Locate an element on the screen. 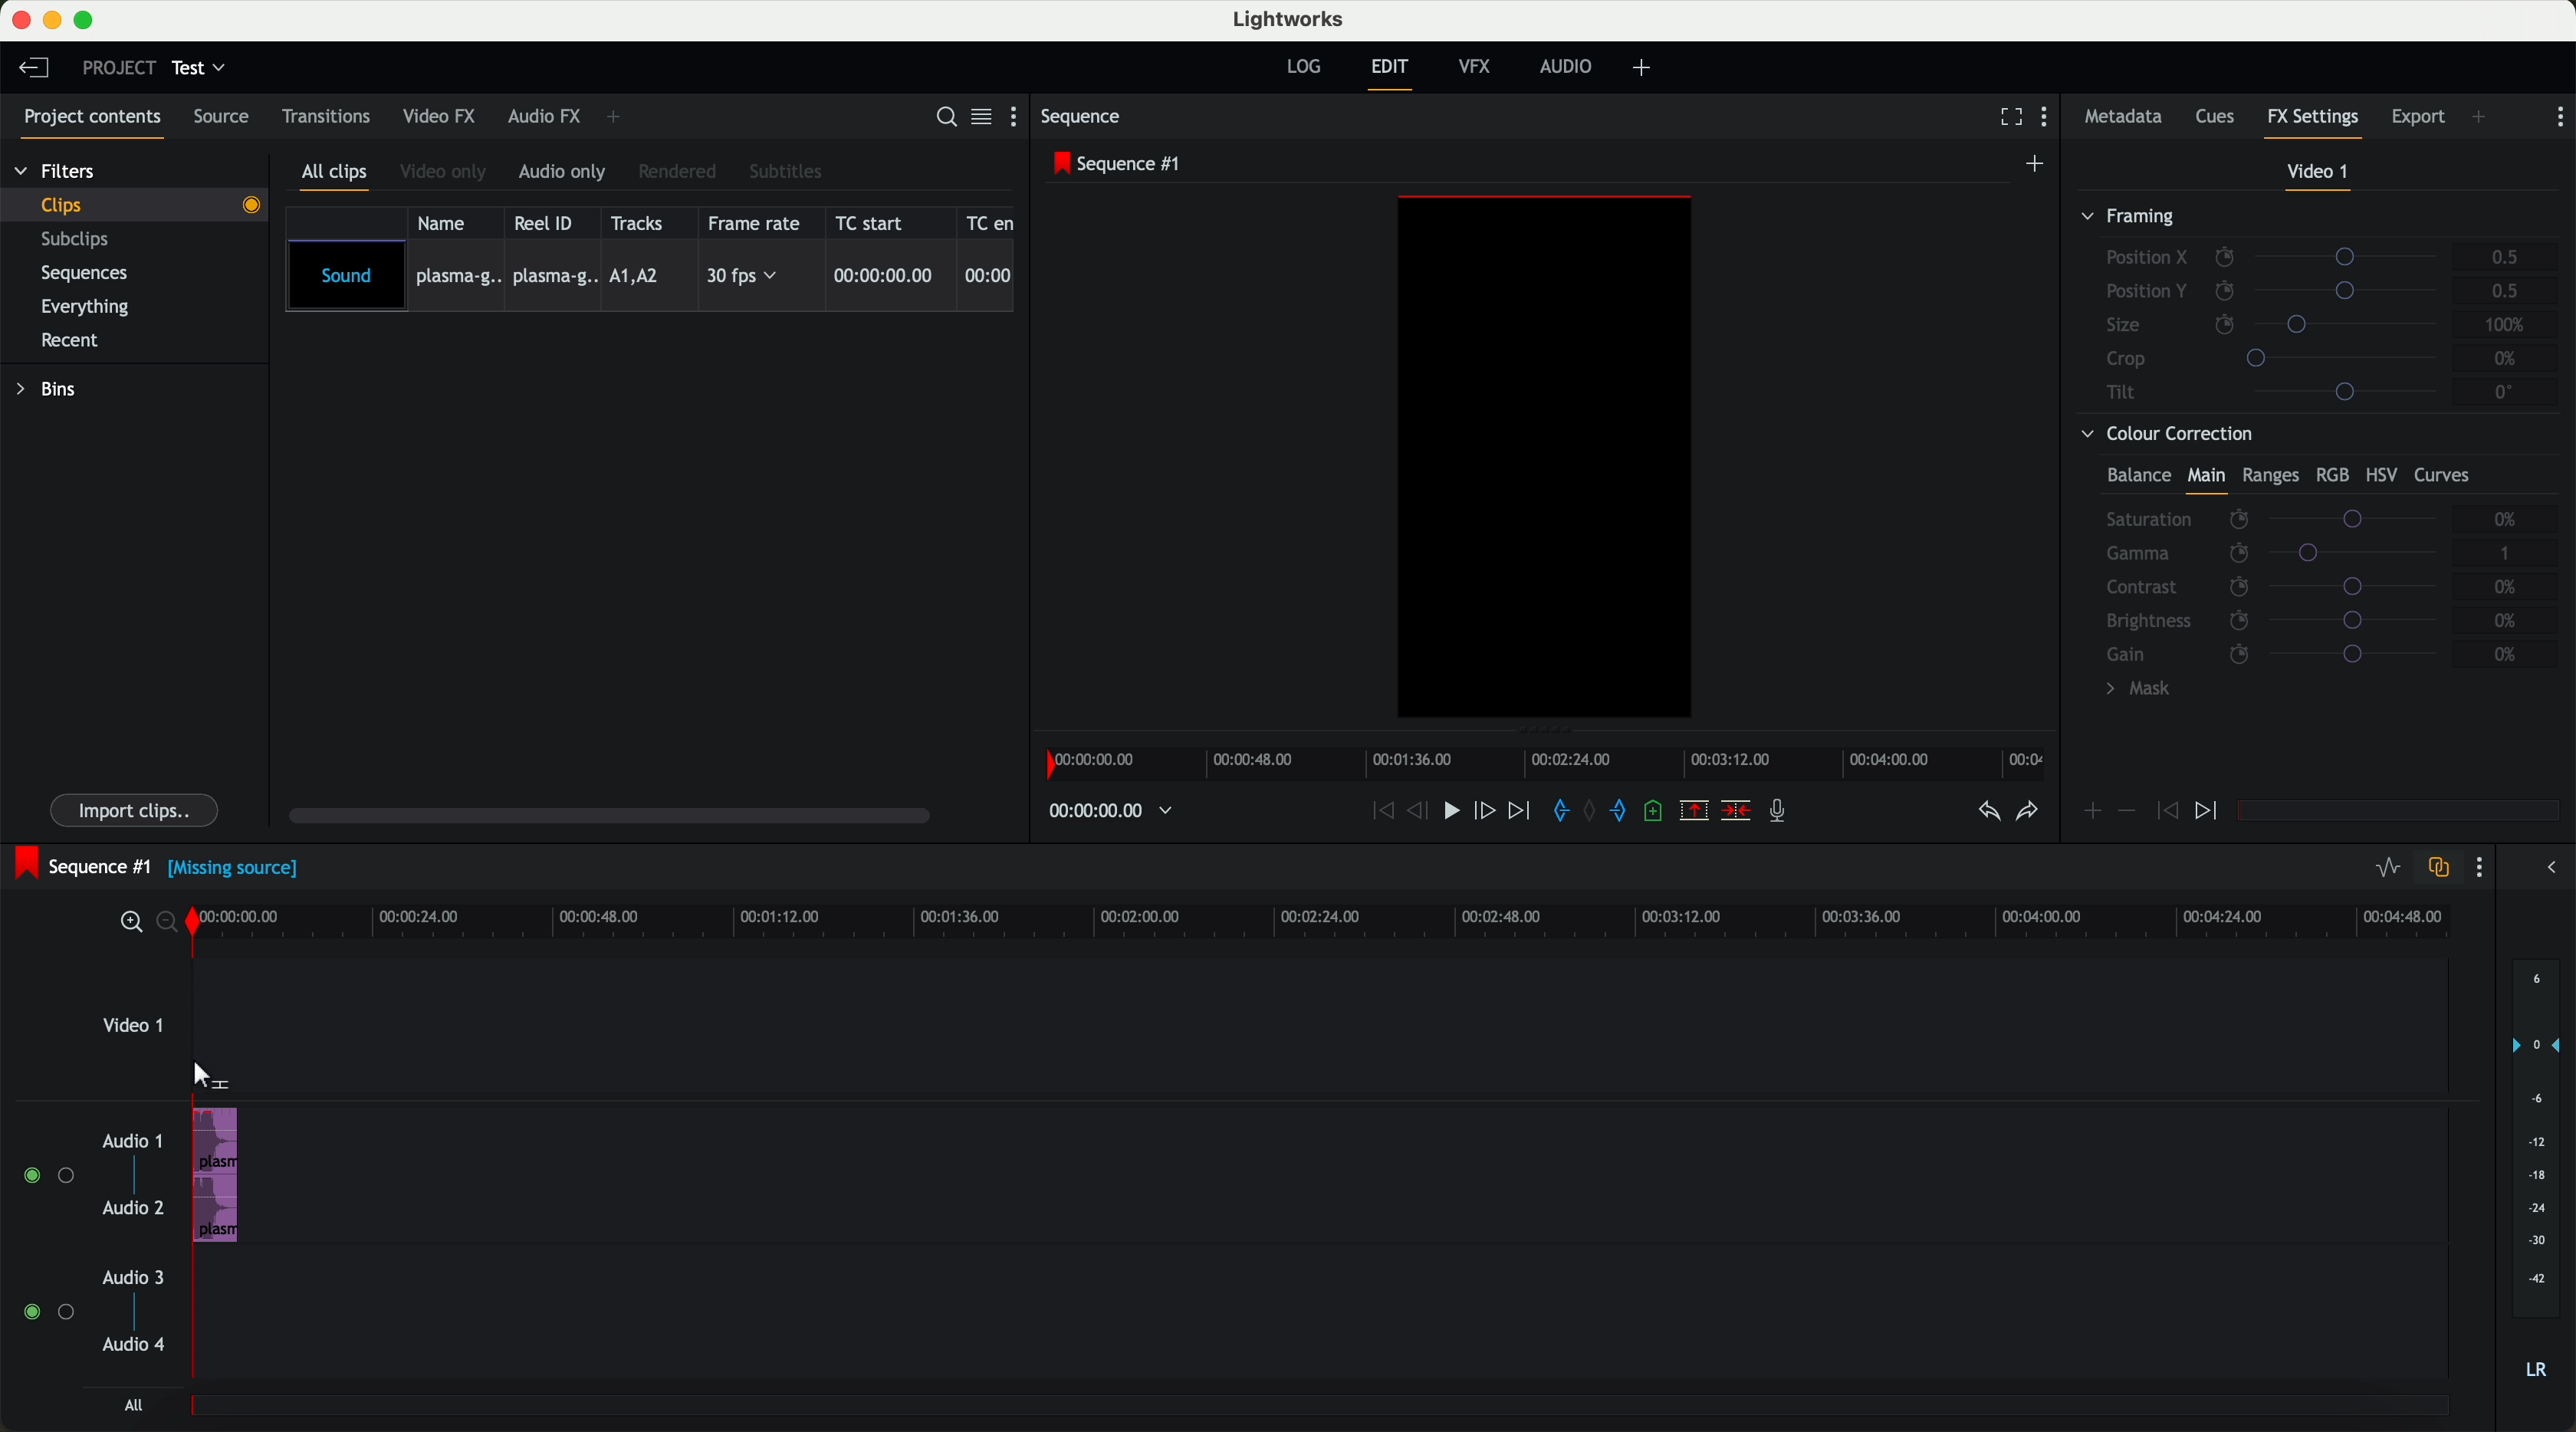 This screenshot has width=2576, height=1432. toggle between list and toggle view is located at coordinates (983, 118).